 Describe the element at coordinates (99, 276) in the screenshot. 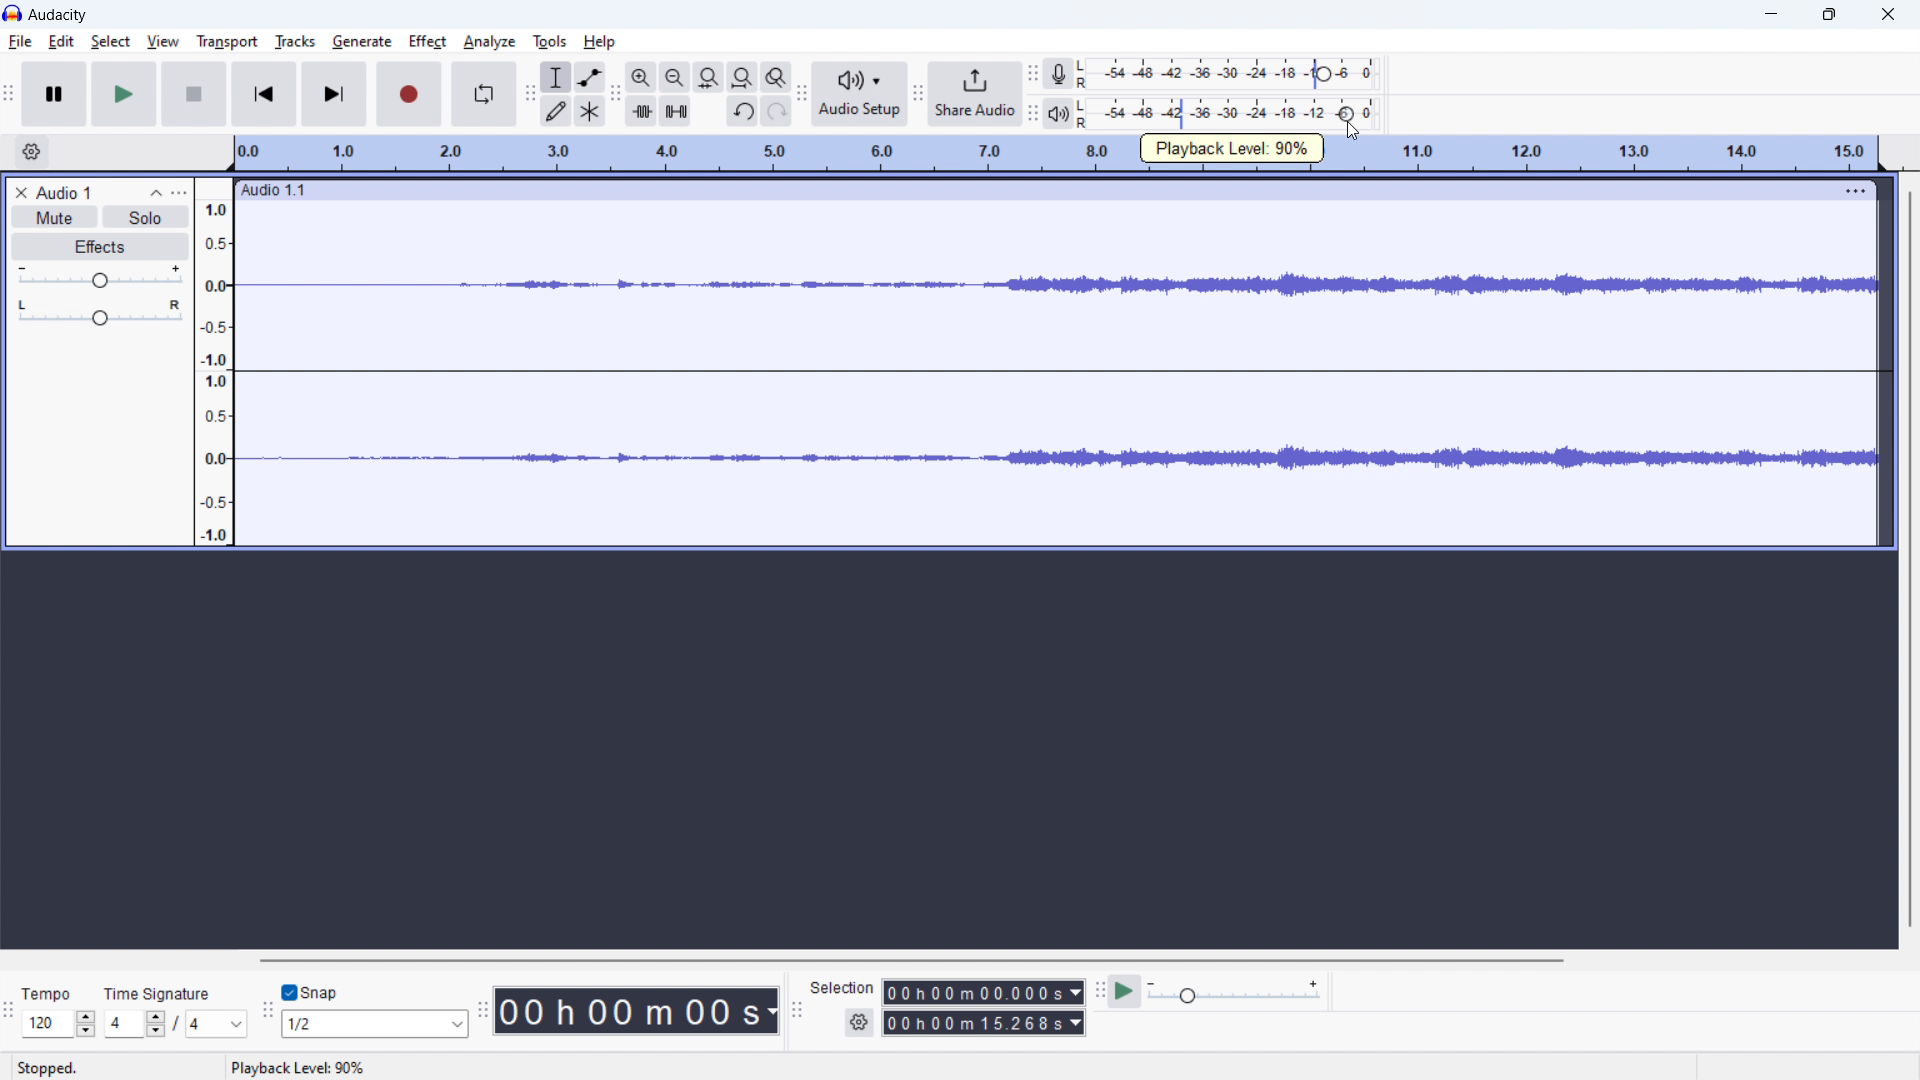

I see `volume` at that location.